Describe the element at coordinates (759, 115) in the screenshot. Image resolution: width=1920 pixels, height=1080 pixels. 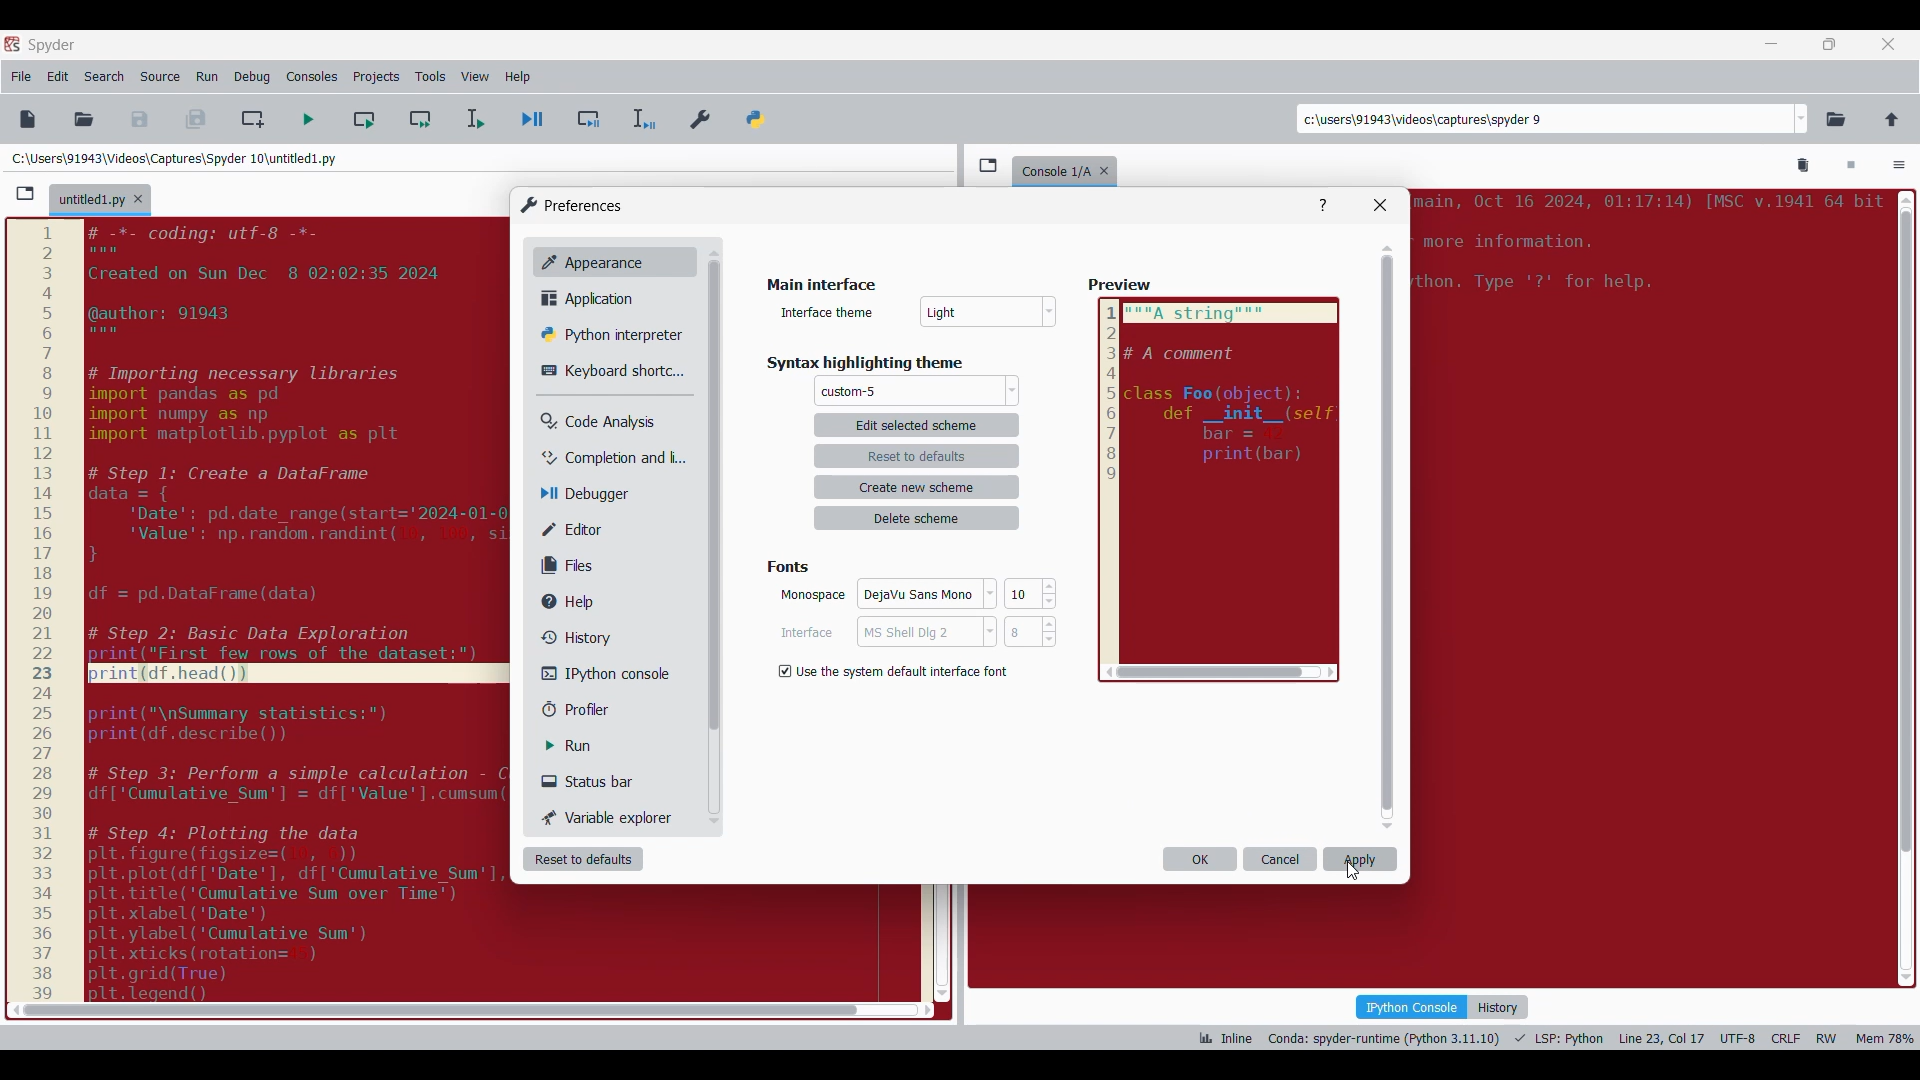
I see `PYTHONPATH manager` at that location.